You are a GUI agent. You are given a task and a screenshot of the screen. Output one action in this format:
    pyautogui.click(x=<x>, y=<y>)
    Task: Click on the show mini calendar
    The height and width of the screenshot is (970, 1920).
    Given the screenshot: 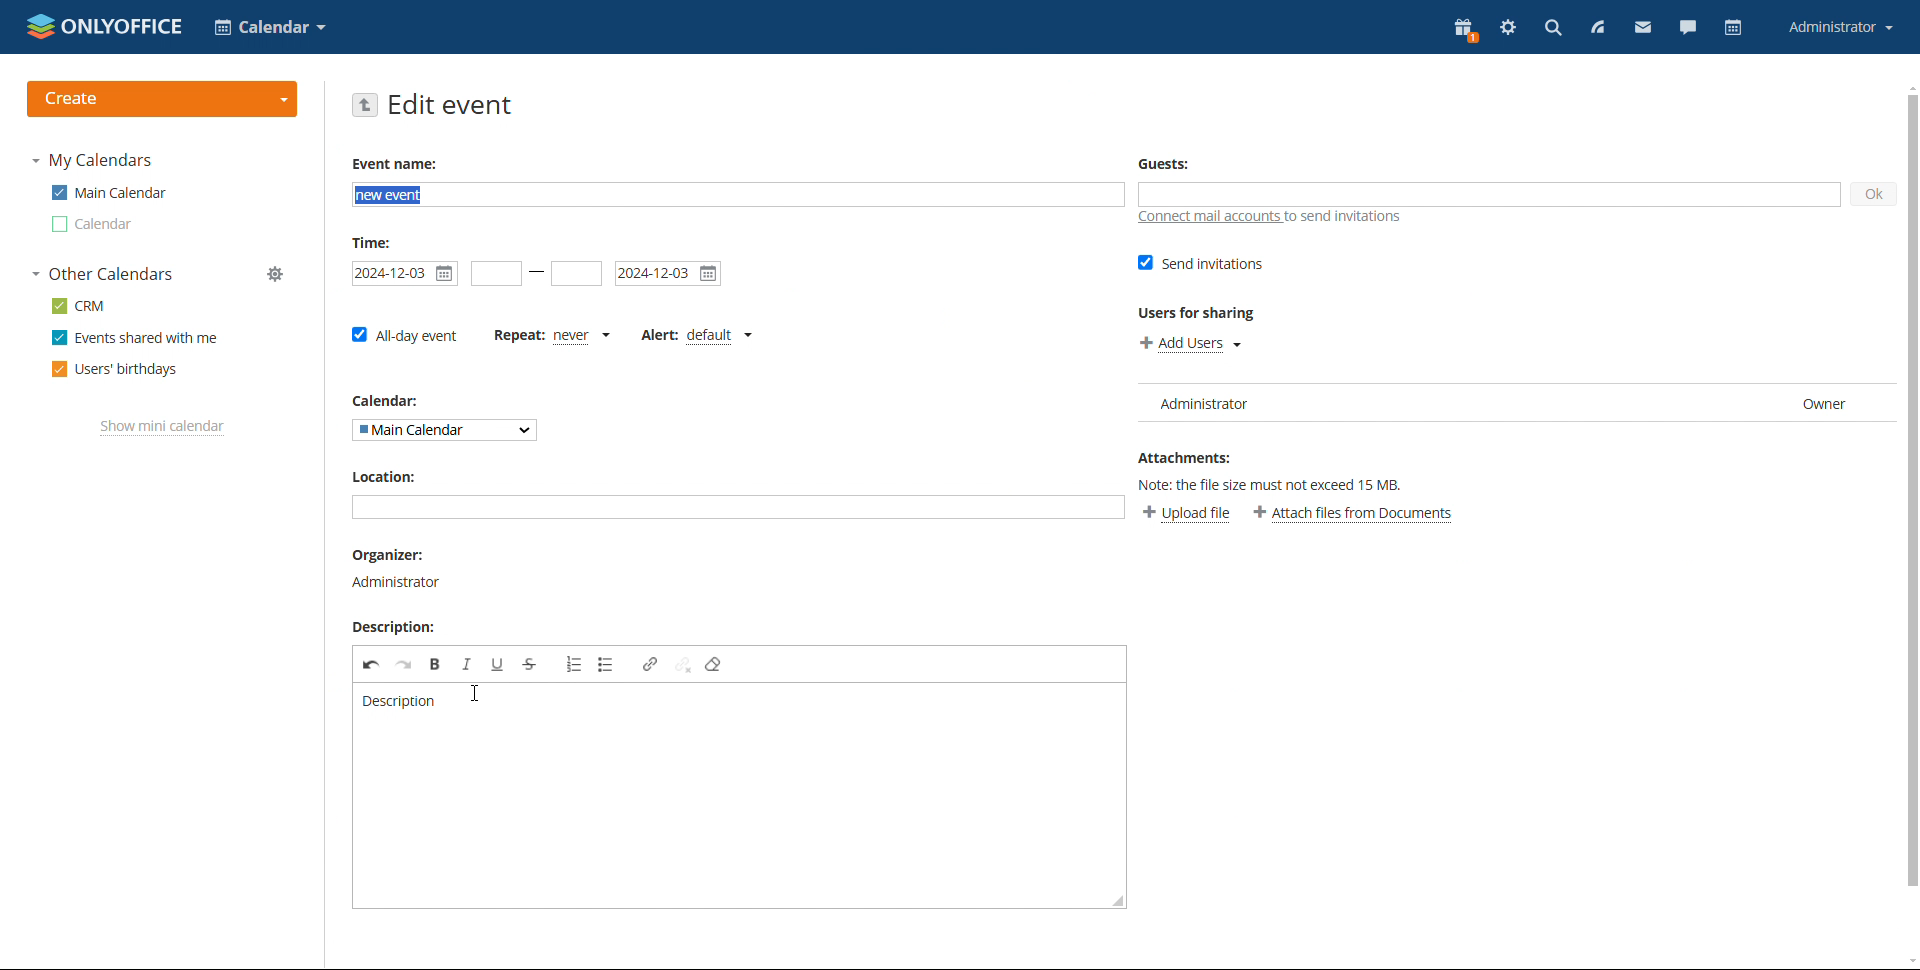 What is the action you would take?
    pyautogui.click(x=163, y=428)
    